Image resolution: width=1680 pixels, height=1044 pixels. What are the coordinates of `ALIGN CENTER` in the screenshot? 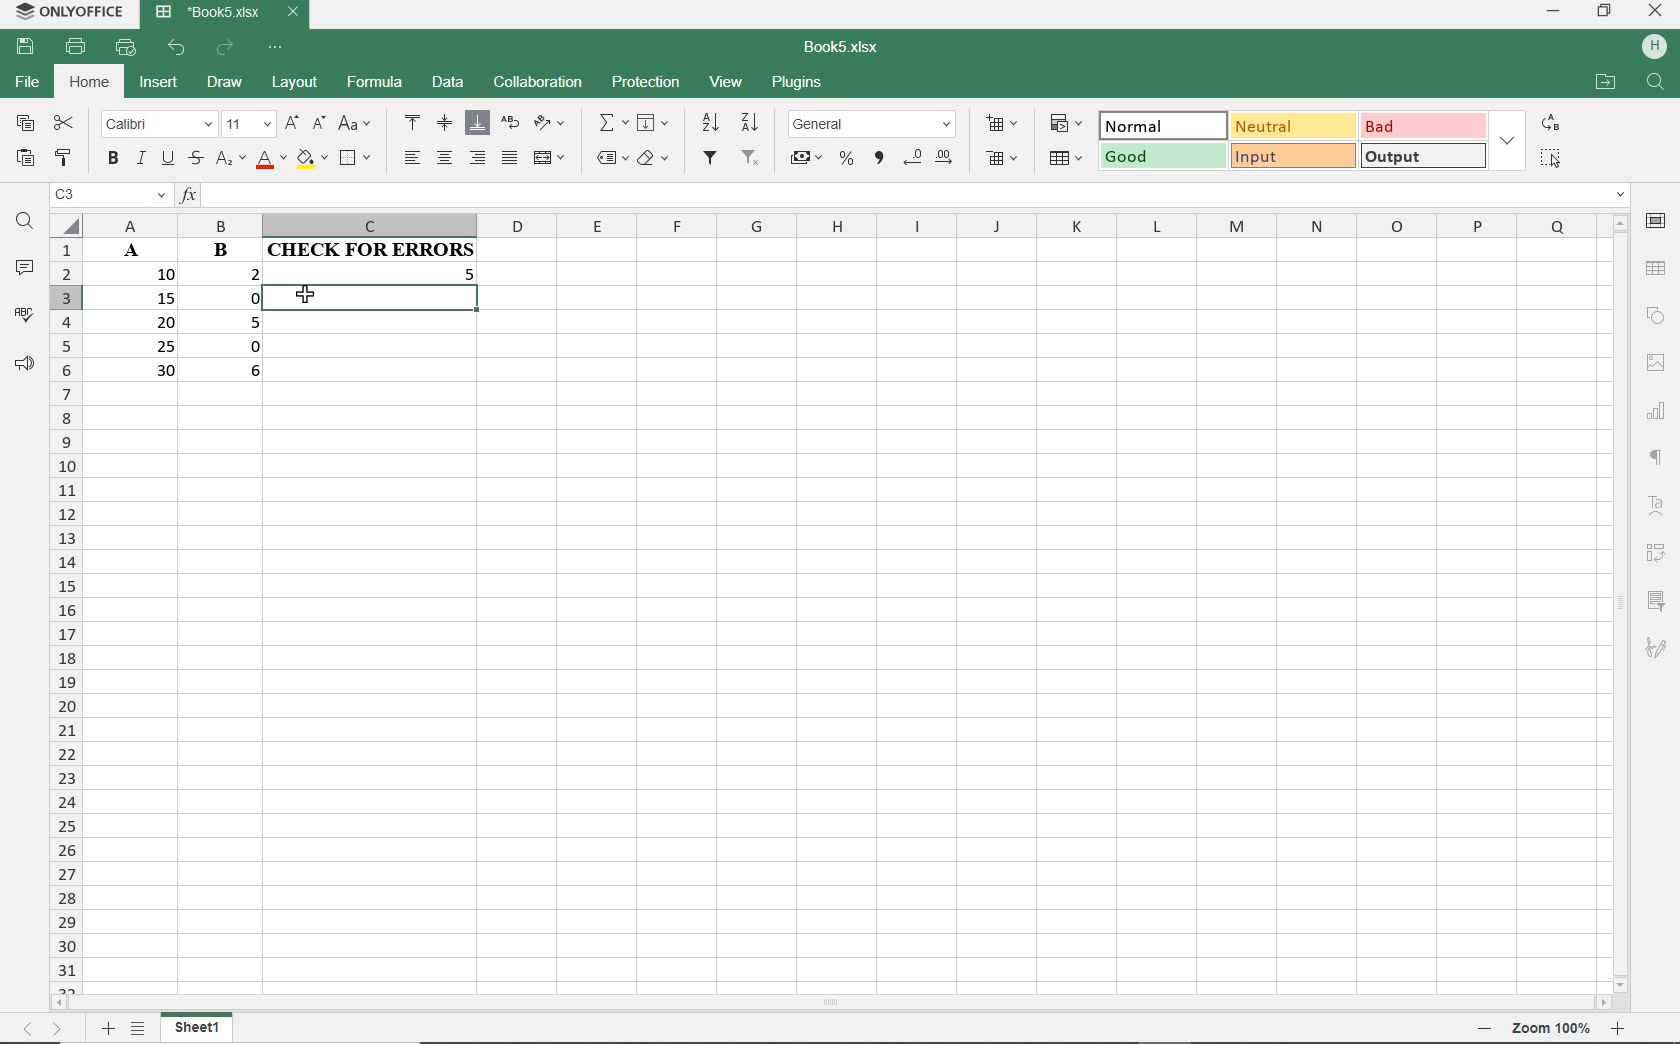 It's located at (445, 158).